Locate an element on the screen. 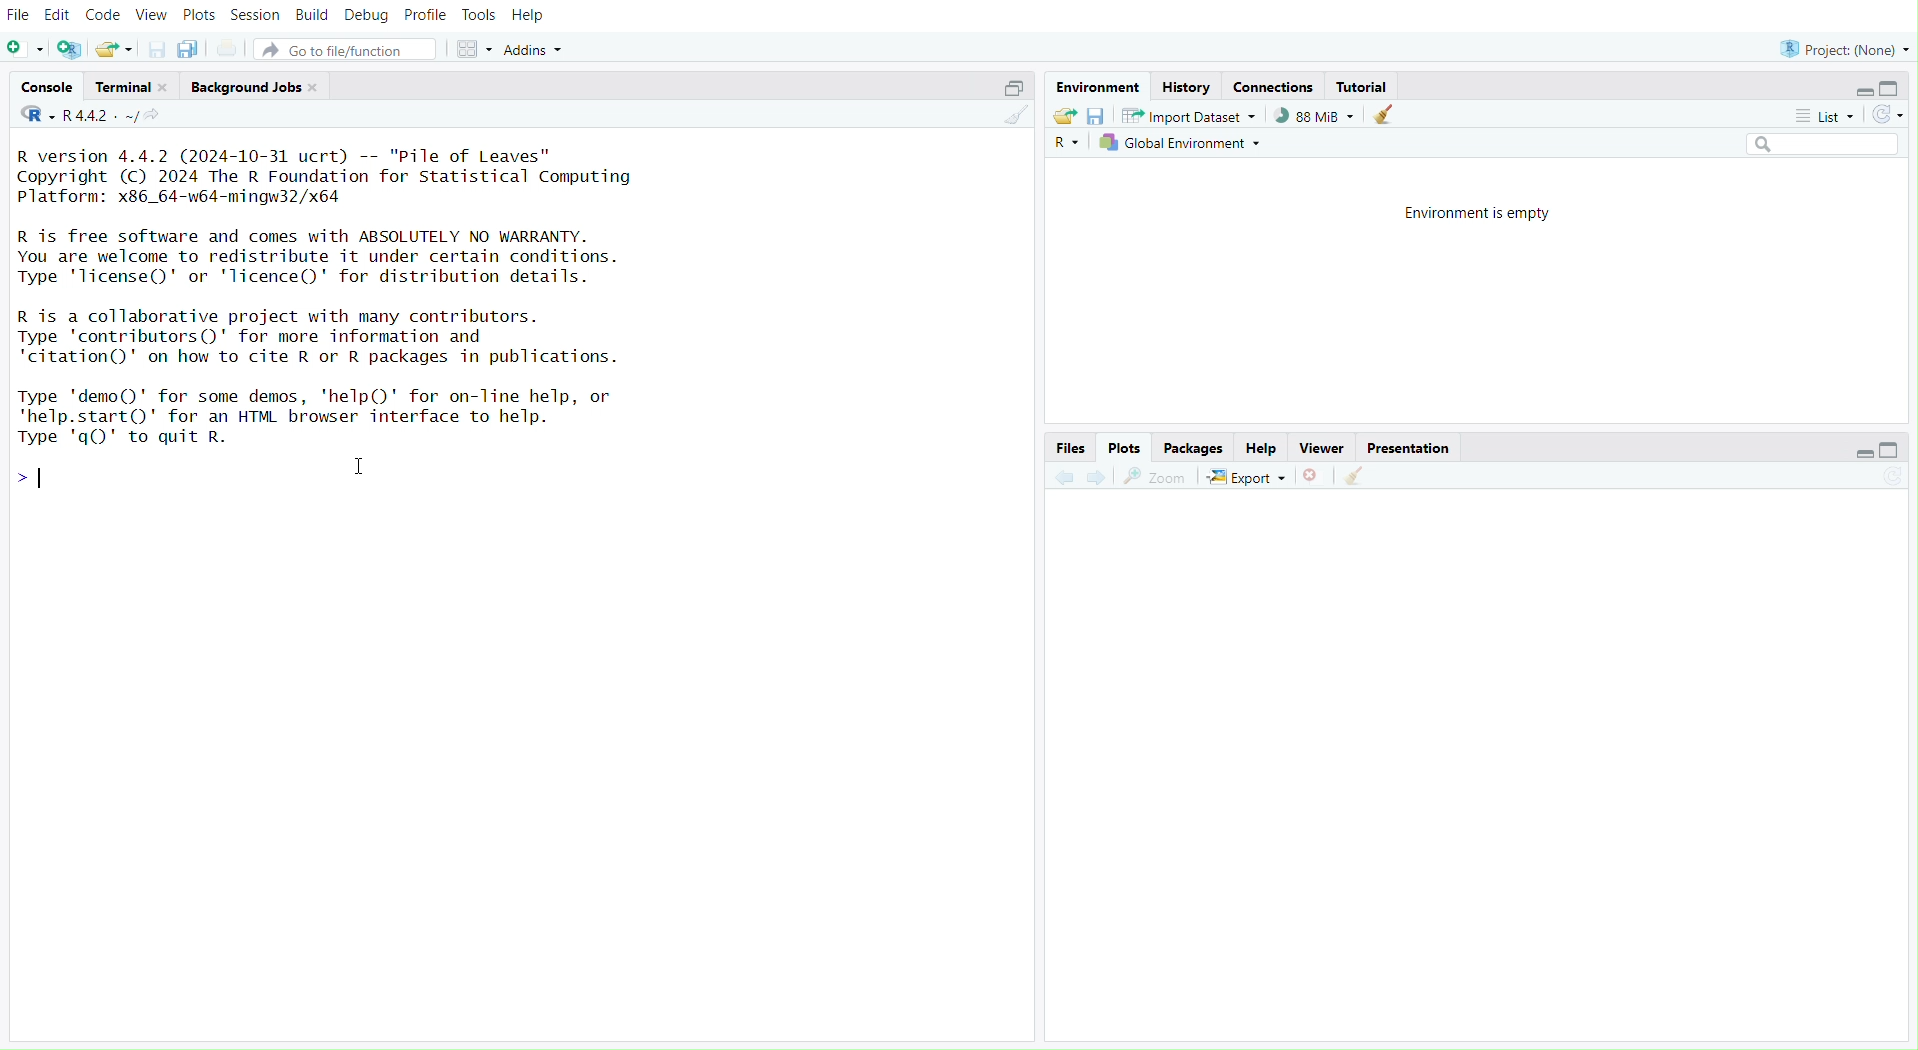 This screenshot has height=1050, width=1918. Profile is located at coordinates (423, 18).